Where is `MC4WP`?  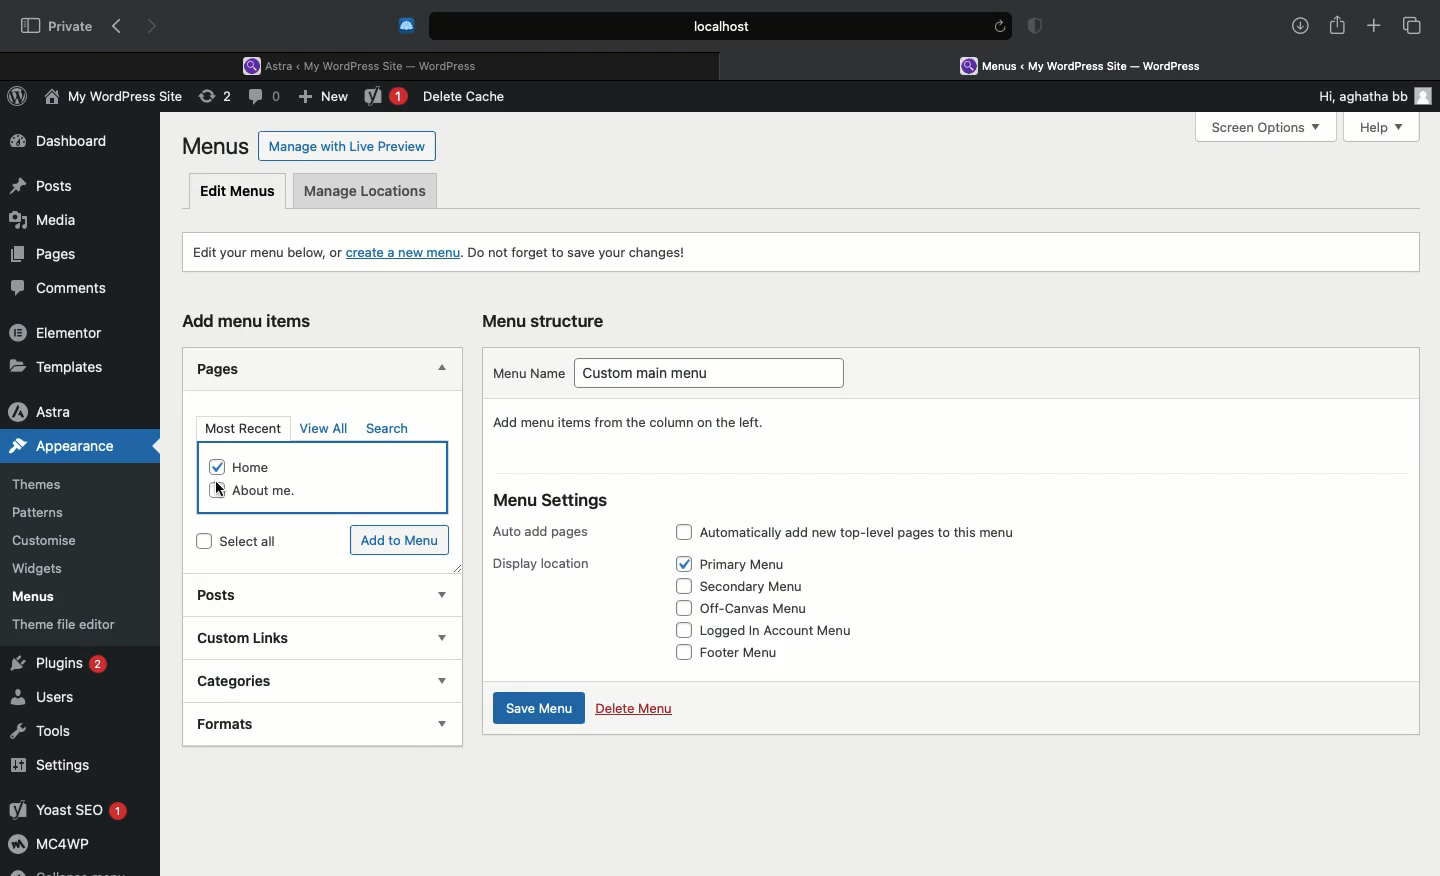
MC4WP is located at coordinates (50, 847).